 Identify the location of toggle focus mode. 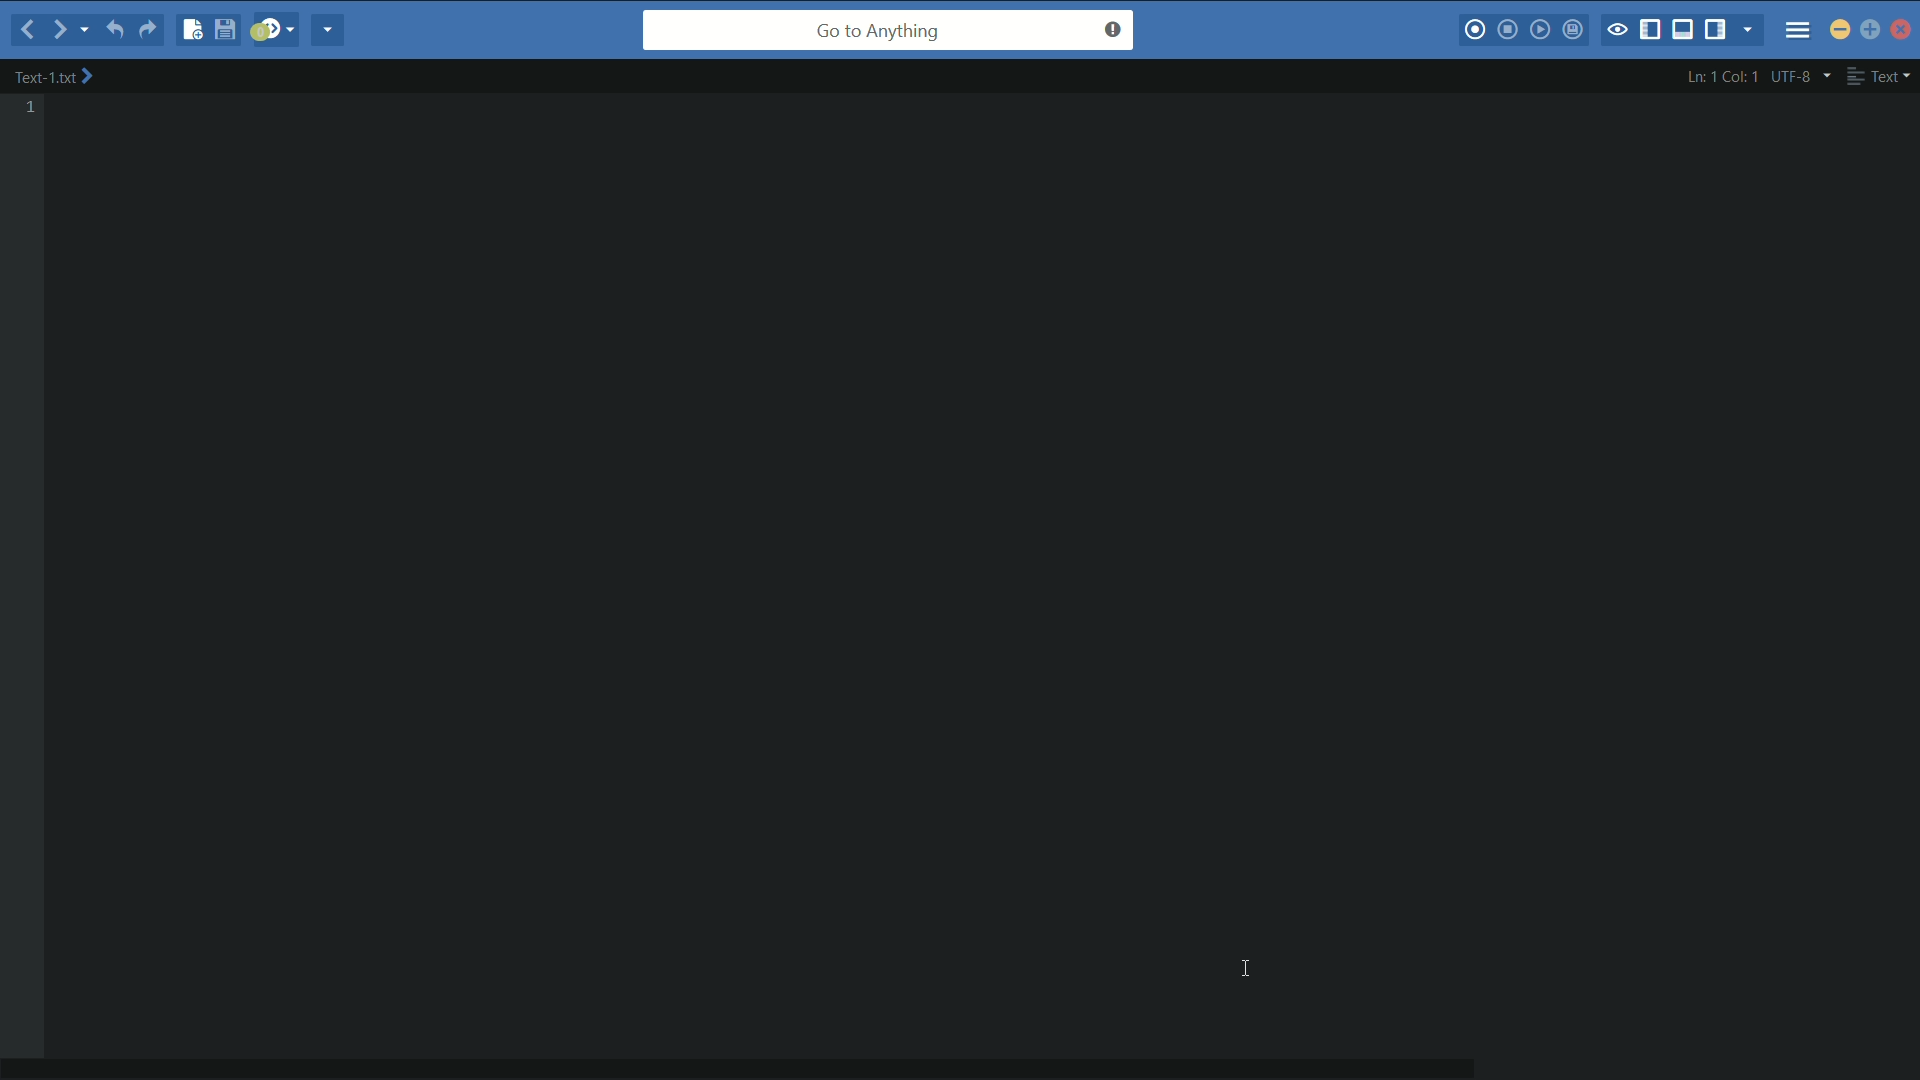
(1618, 29).